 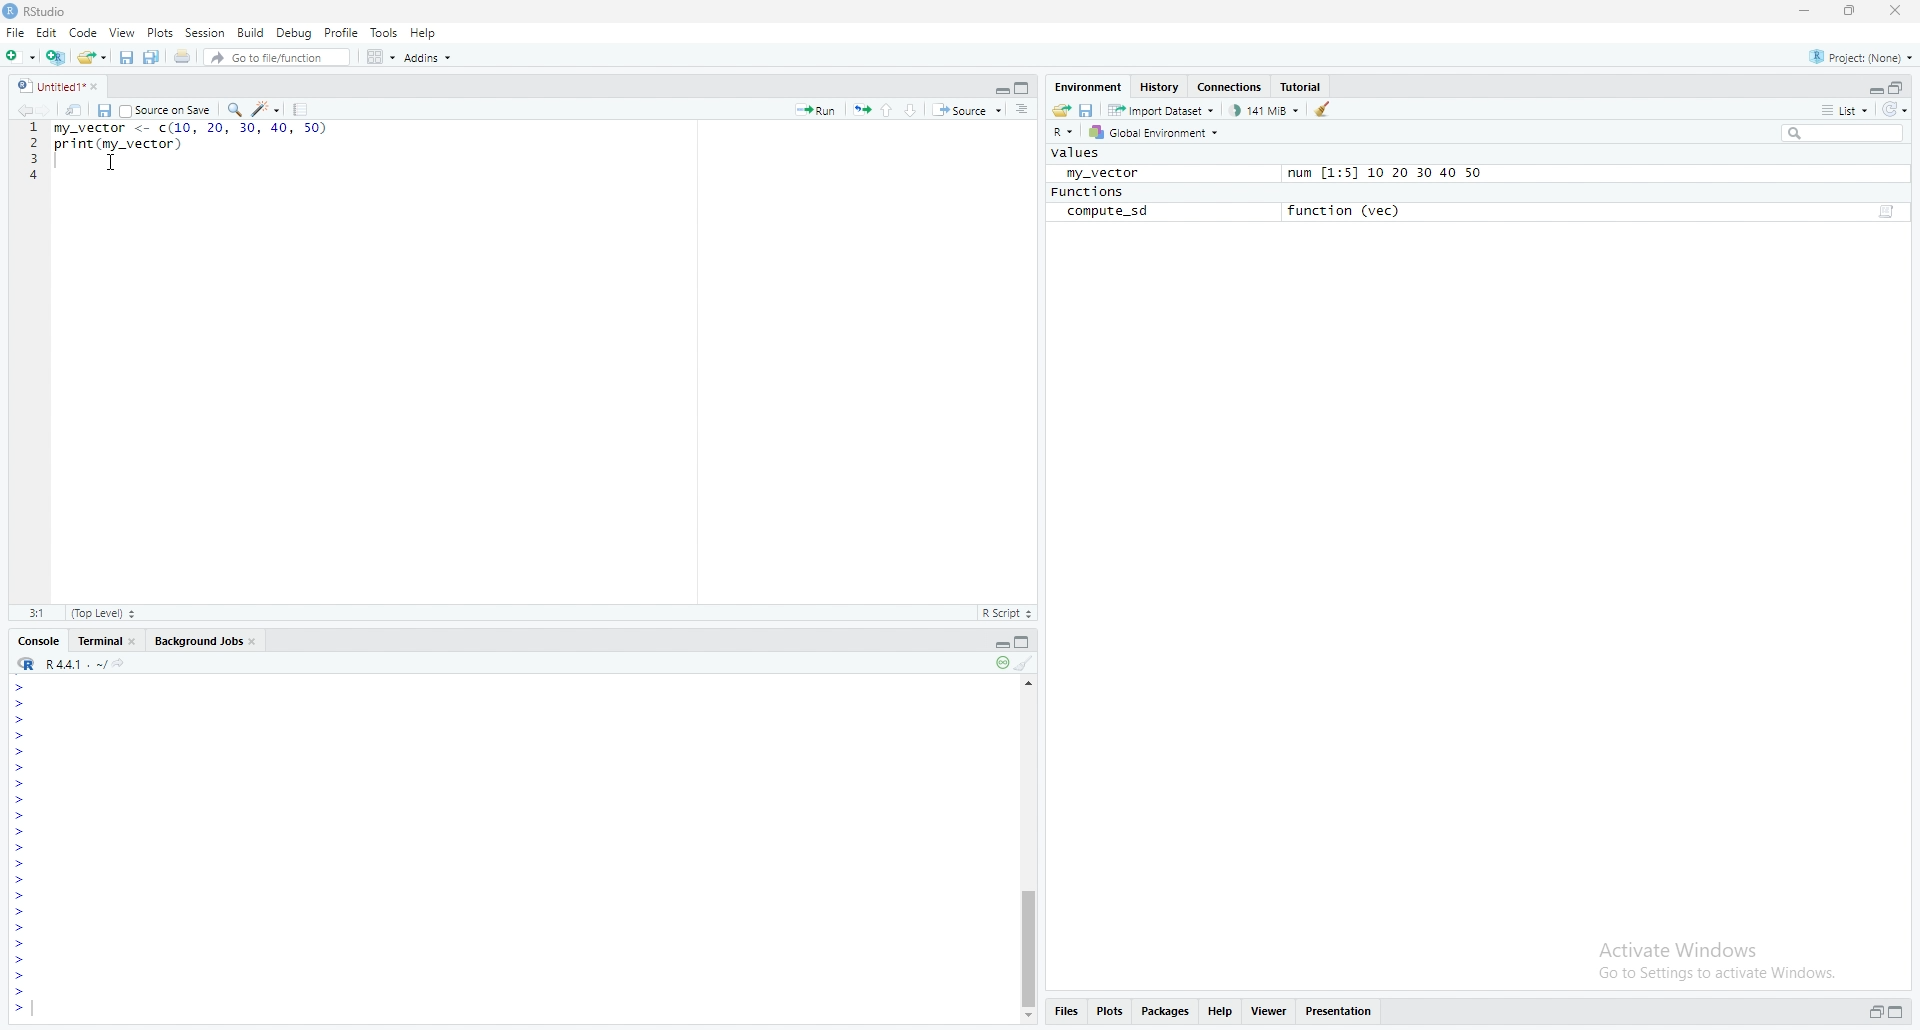 What do you see at coordinates (1006, 612) in the screenshot?
I see `R Script` at bounding box center [1006, 612].